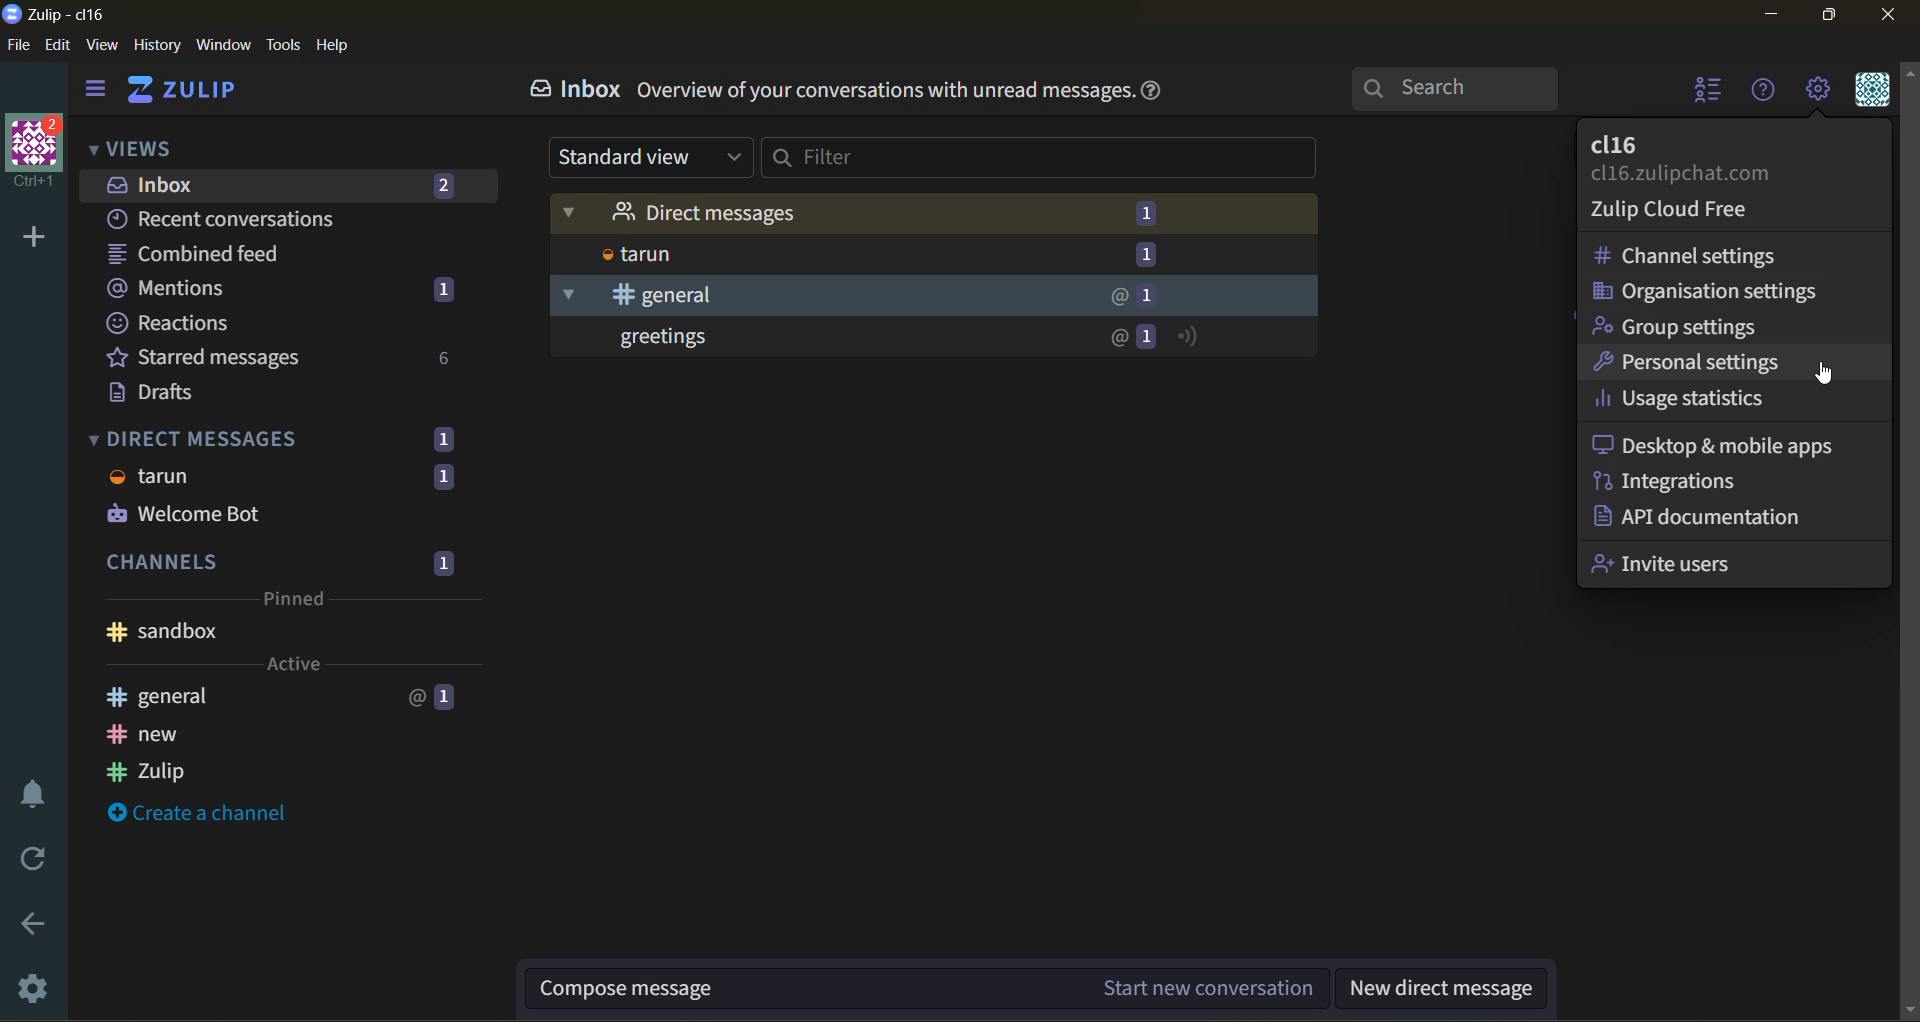 This screenshot has width=1920, height=1022. Describe the element at coordinates (1822, 89) in the screenshot. I see `main menu` at that location.